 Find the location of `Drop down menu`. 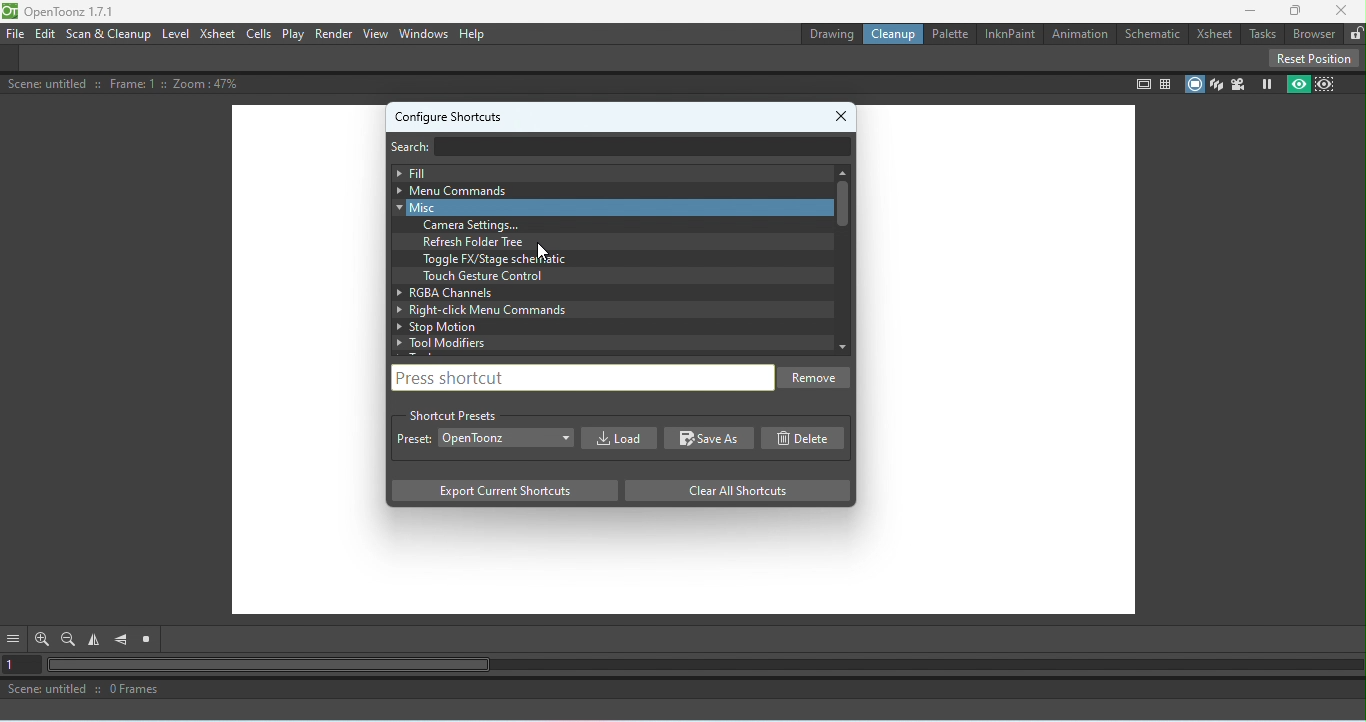

Drop down menu is located at coordinates (507, 436).